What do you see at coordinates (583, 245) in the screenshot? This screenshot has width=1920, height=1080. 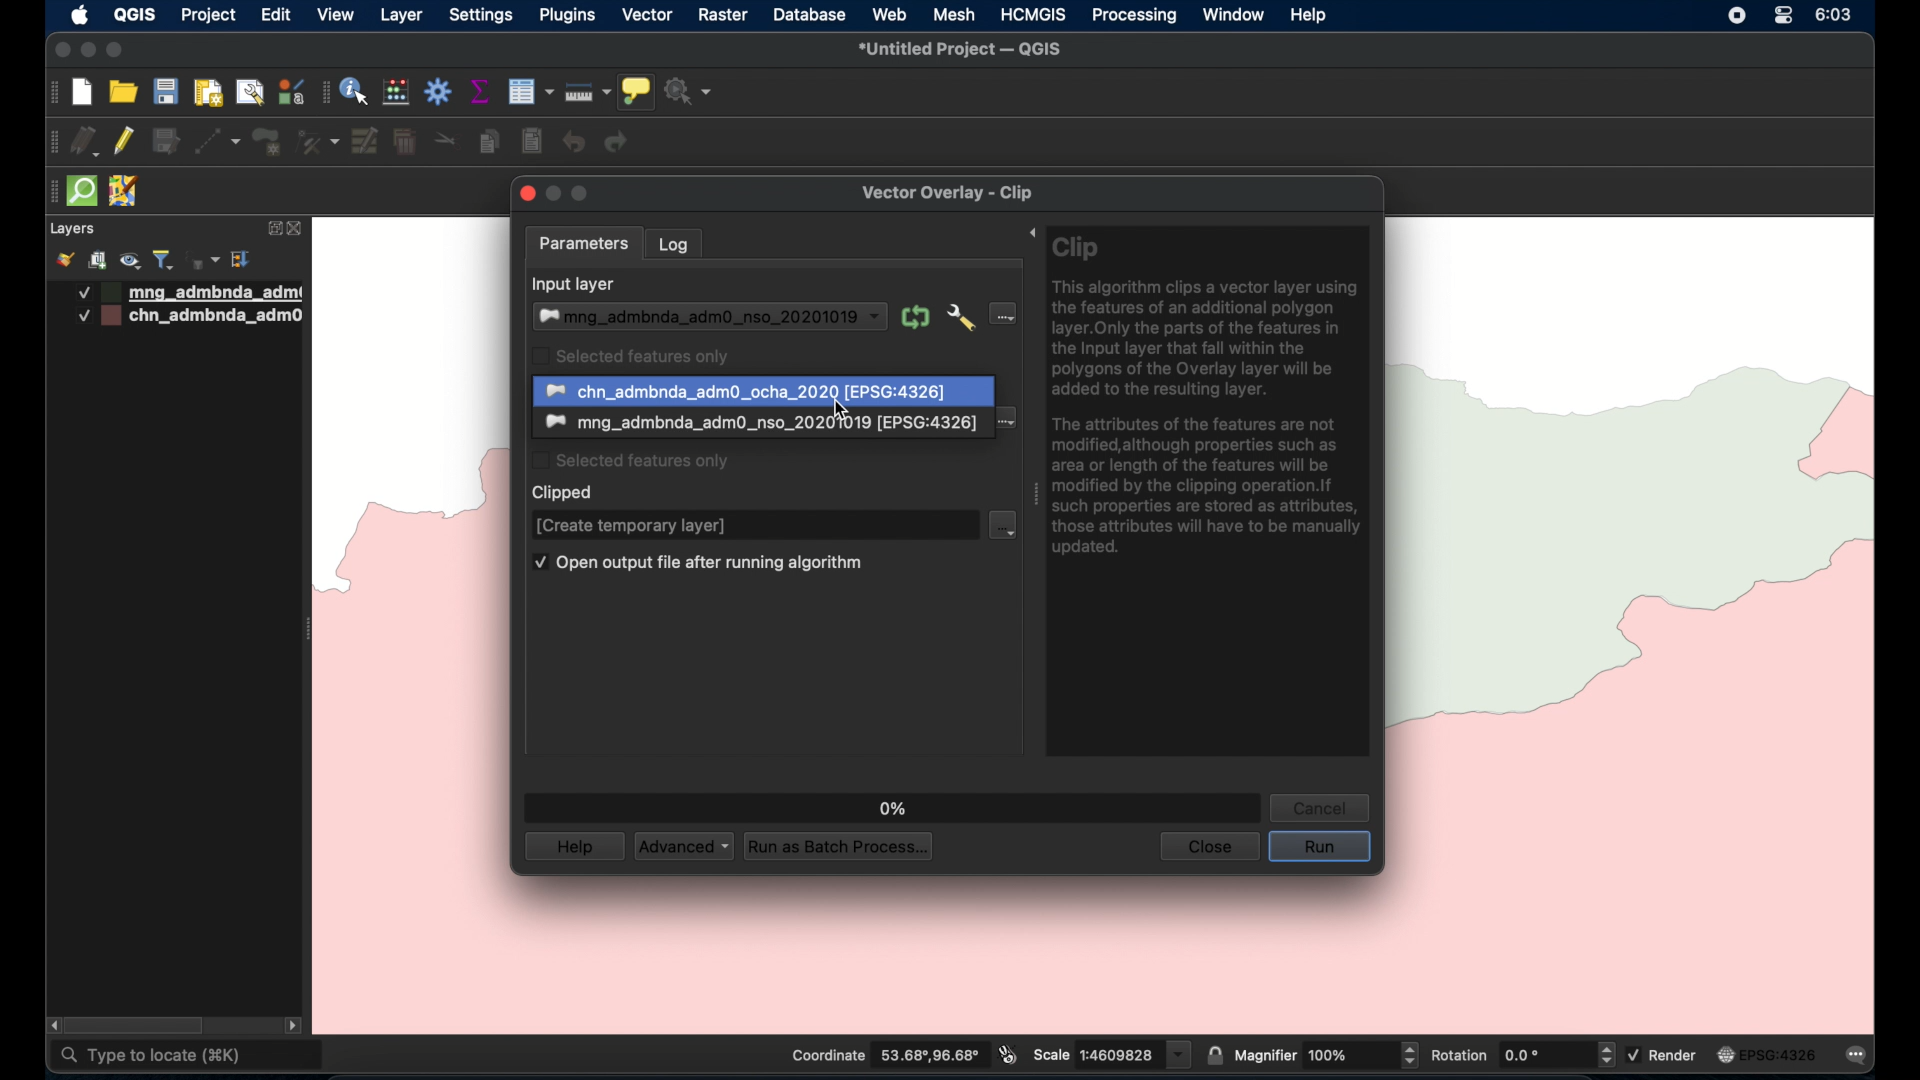 I see `parameters` at bounding box center [583, 245].